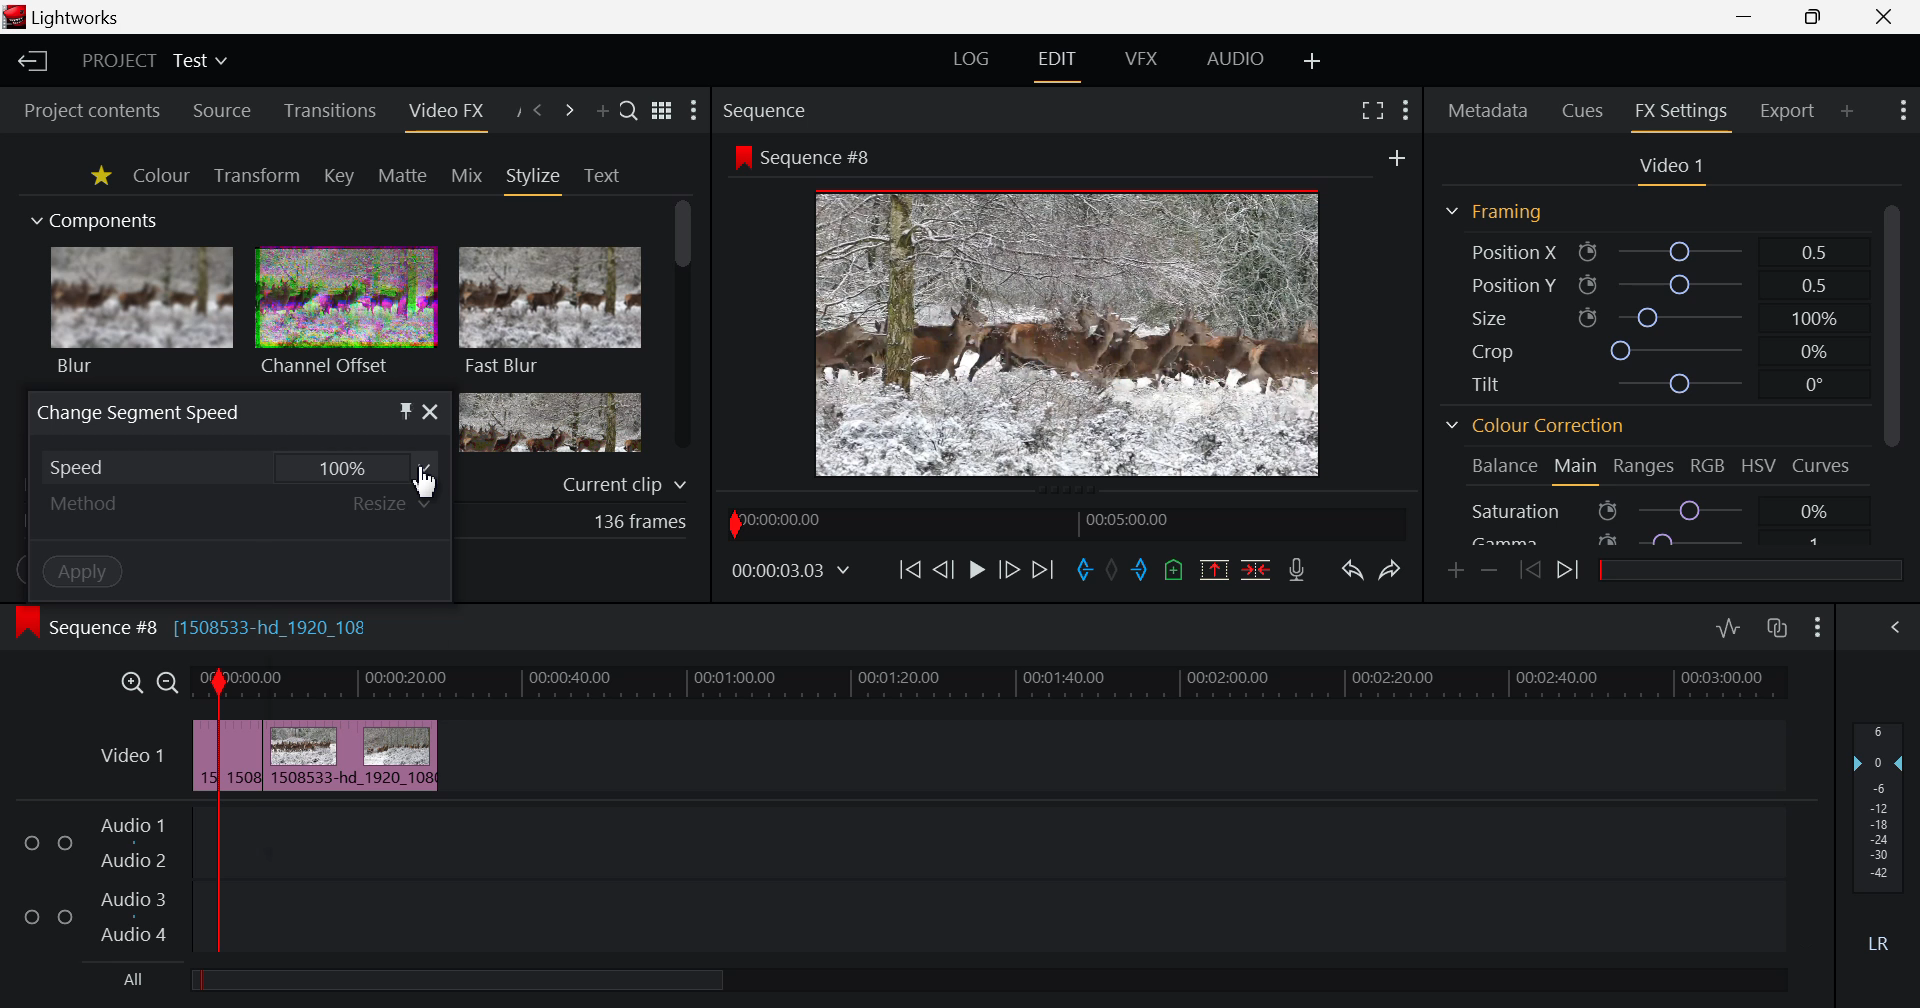 The height and width of the screenshot is (1008, 1920). Describe the element at coordinates (1535, 427) in the screenshot. I see `Colour Correction` at that location.